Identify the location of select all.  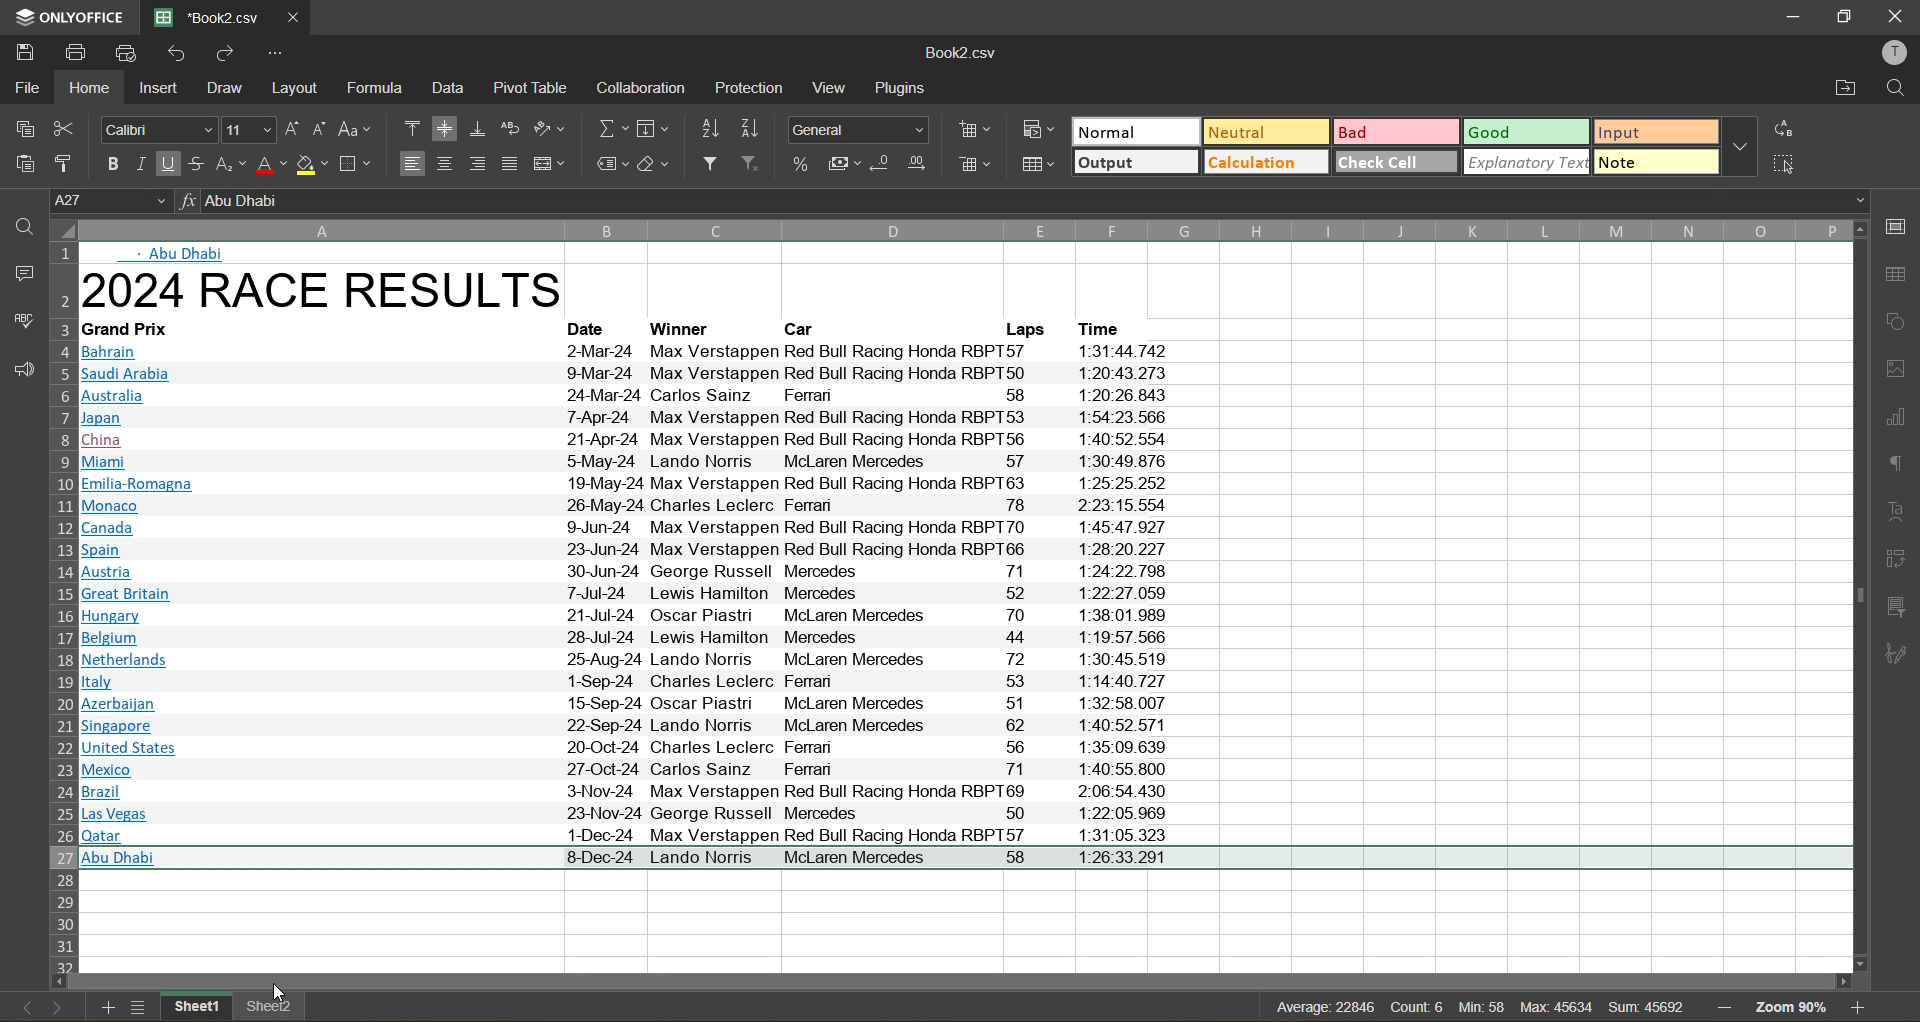
(1786, 162).